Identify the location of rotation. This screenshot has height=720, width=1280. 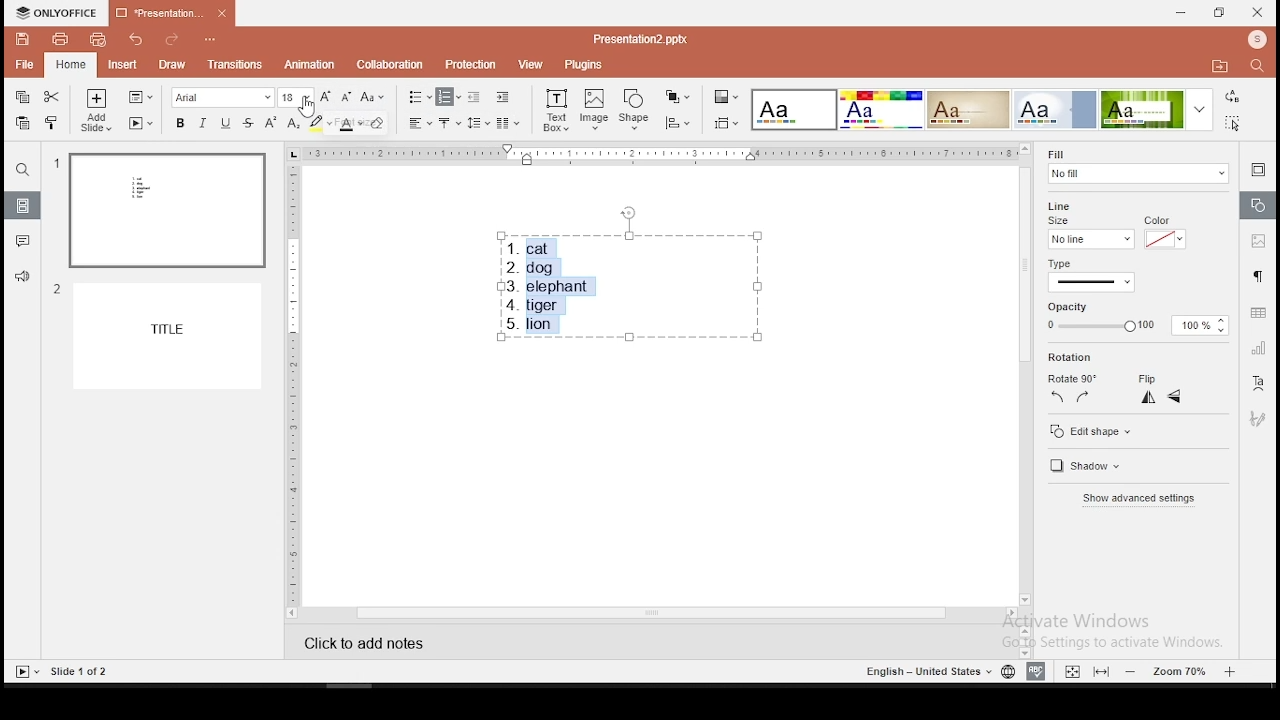
(1071, 358).